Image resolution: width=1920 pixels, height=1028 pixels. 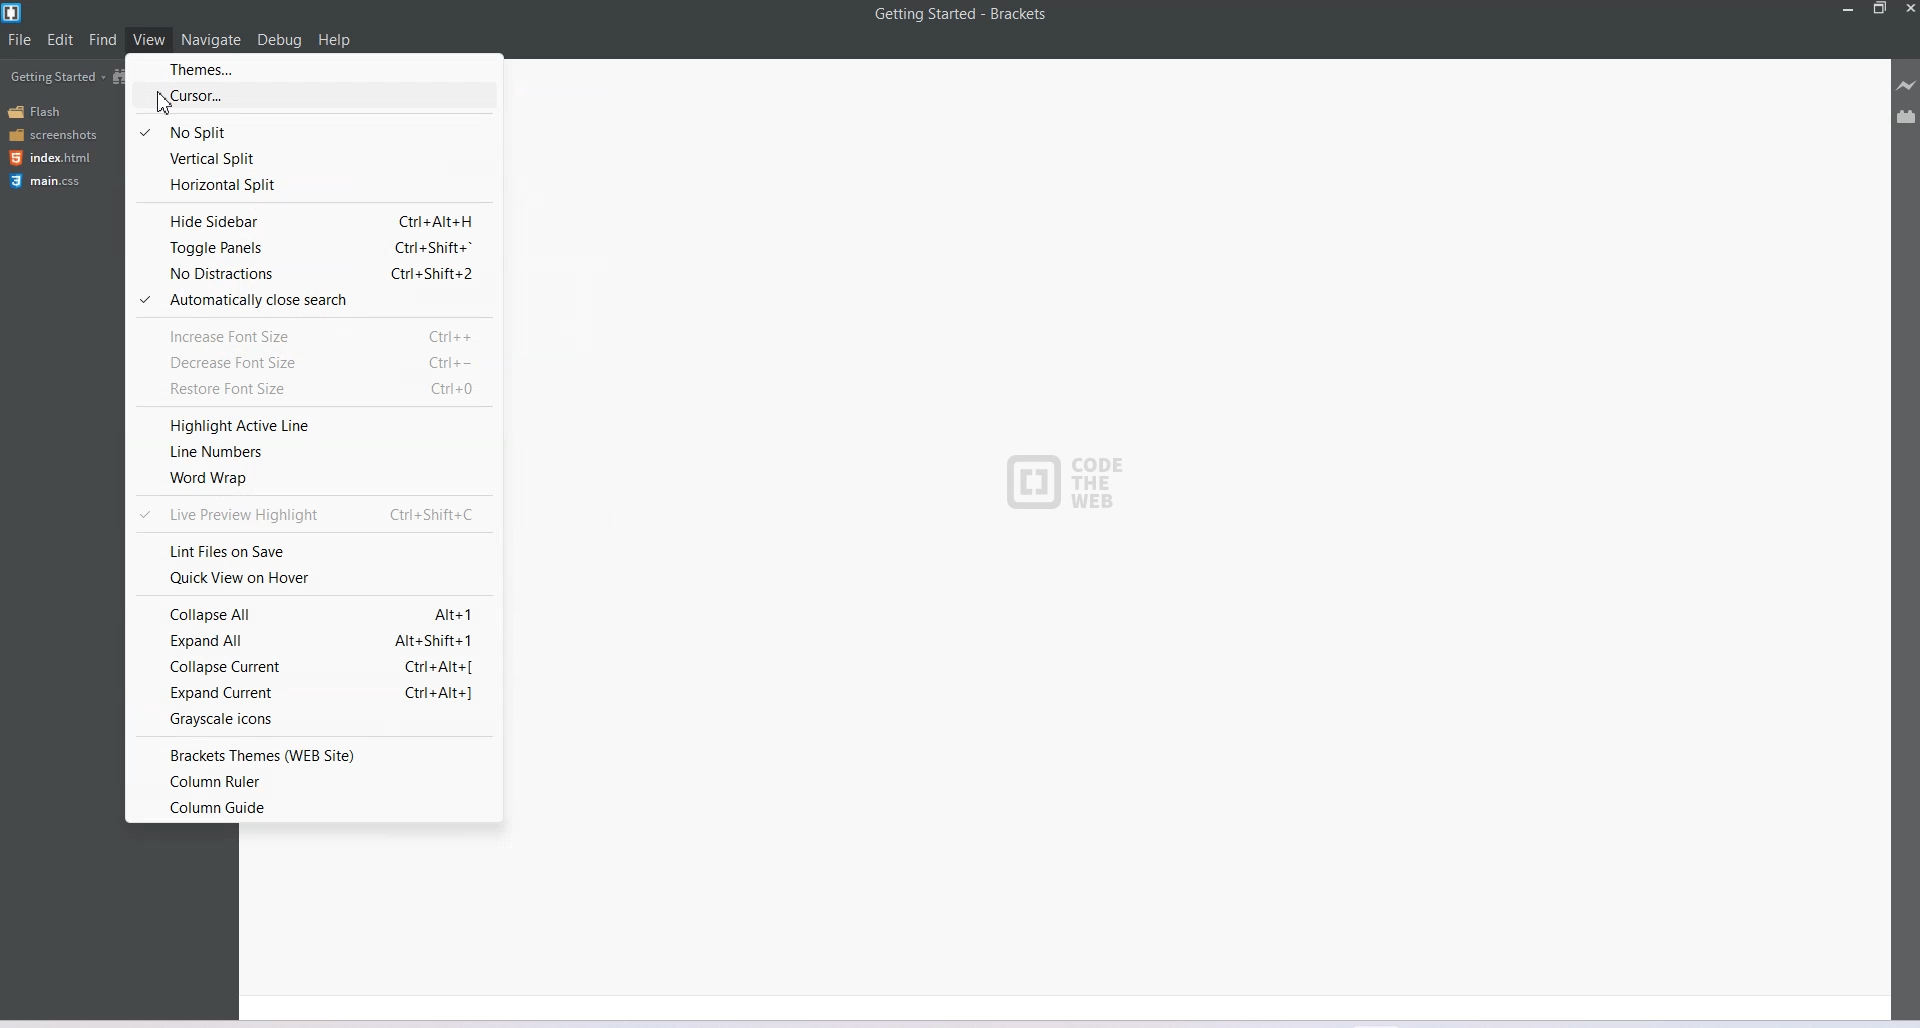 What do you see at coordinates (19, 39) in the screenshot?
I see `File` at bounding box center [19, 39].